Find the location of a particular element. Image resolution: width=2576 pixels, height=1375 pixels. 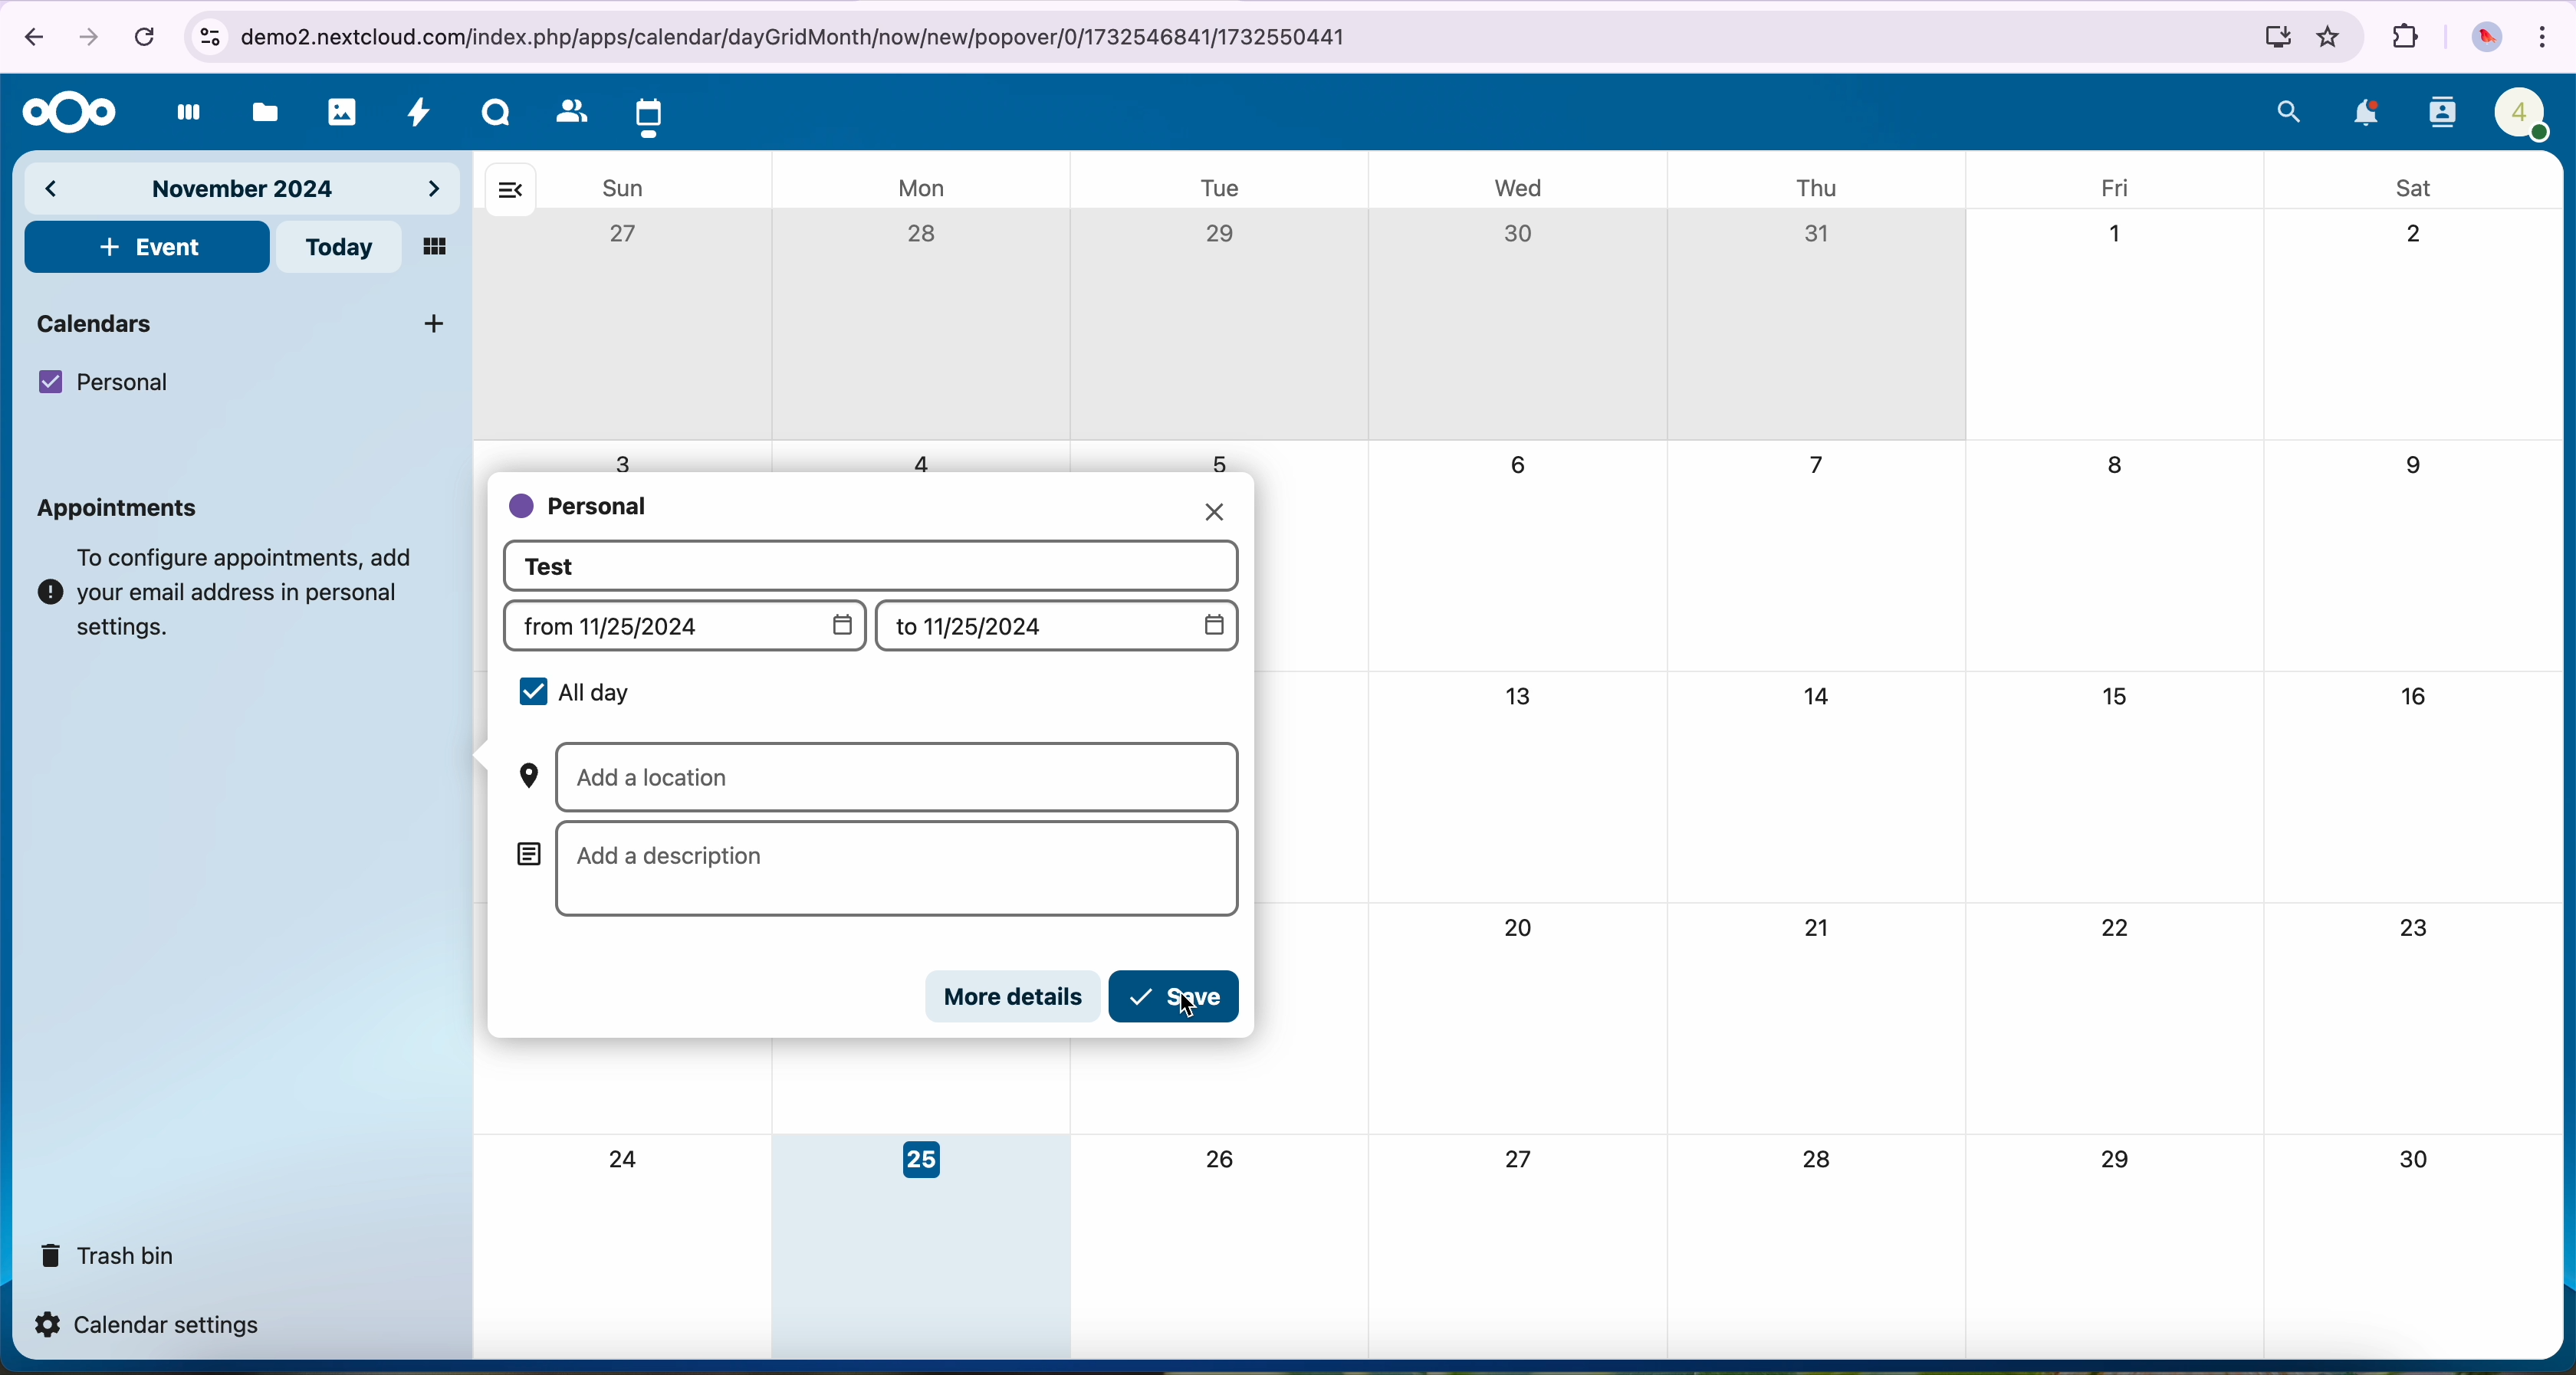

3 is located at coordinates (626, 457).